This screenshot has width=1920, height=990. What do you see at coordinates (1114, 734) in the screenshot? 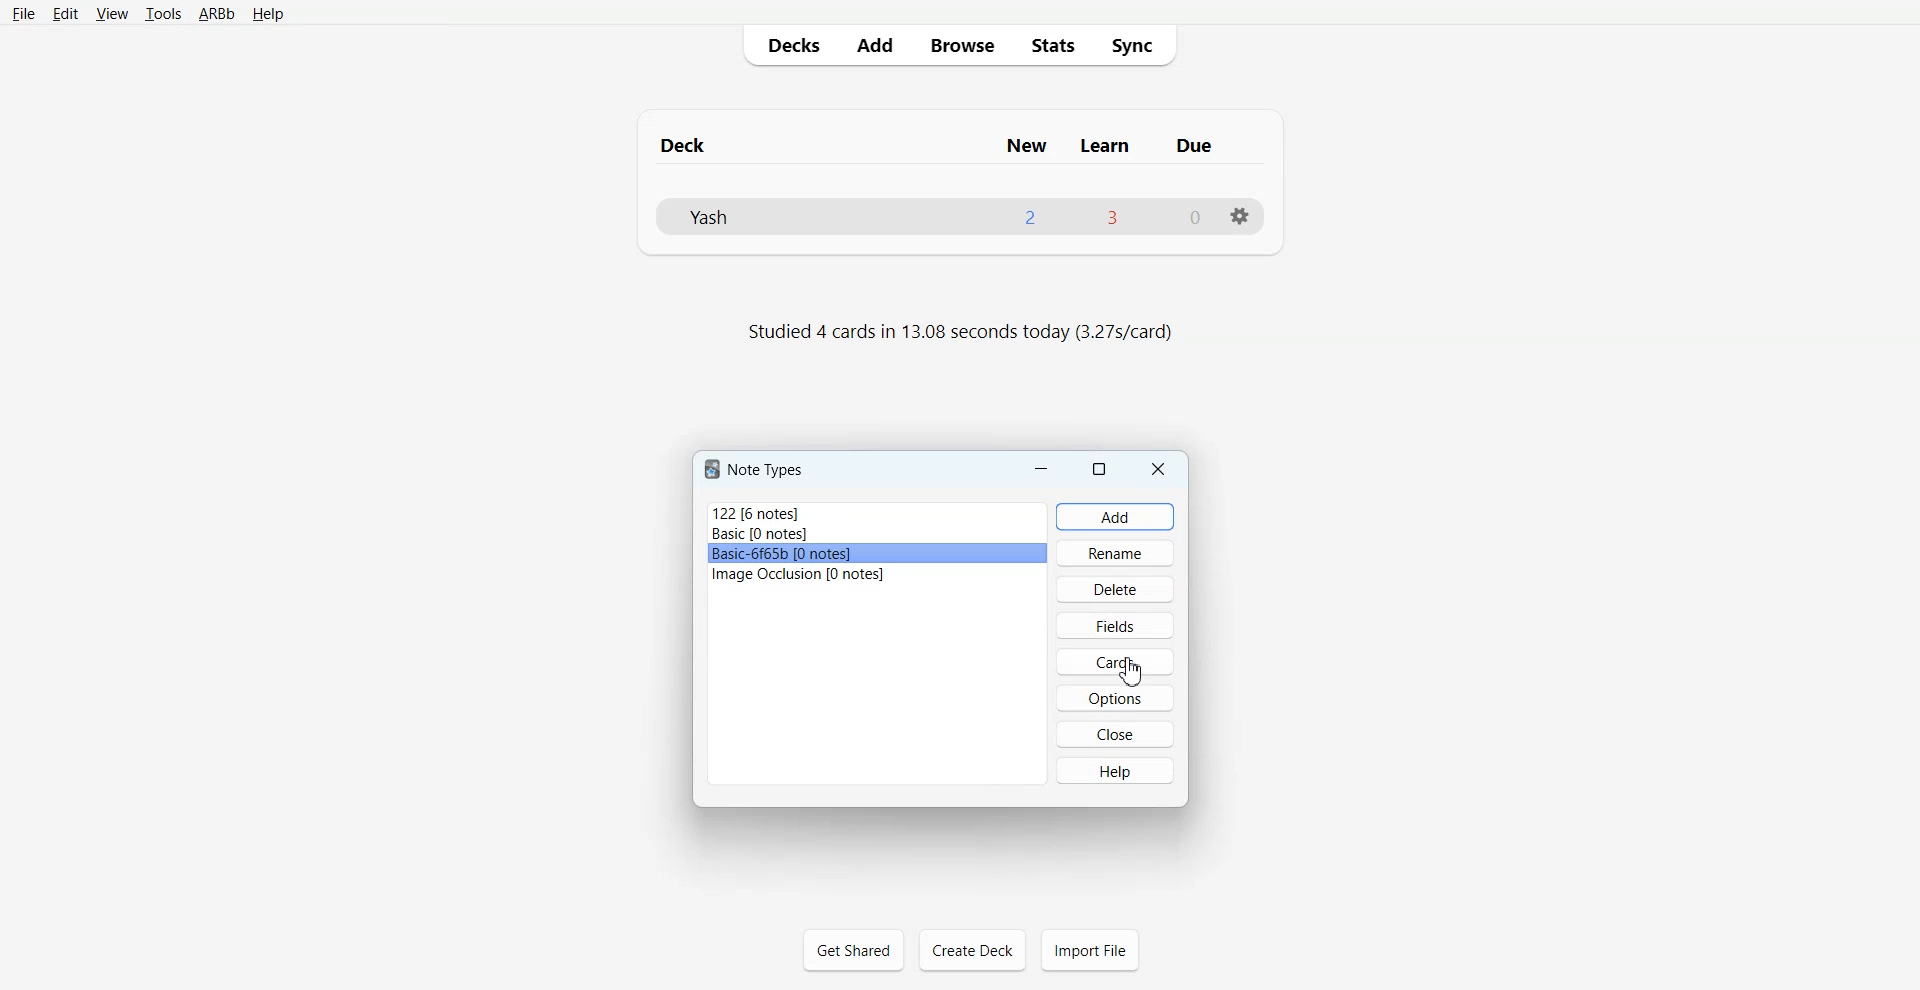
I see `Close` at bounding box center [1114, 734].